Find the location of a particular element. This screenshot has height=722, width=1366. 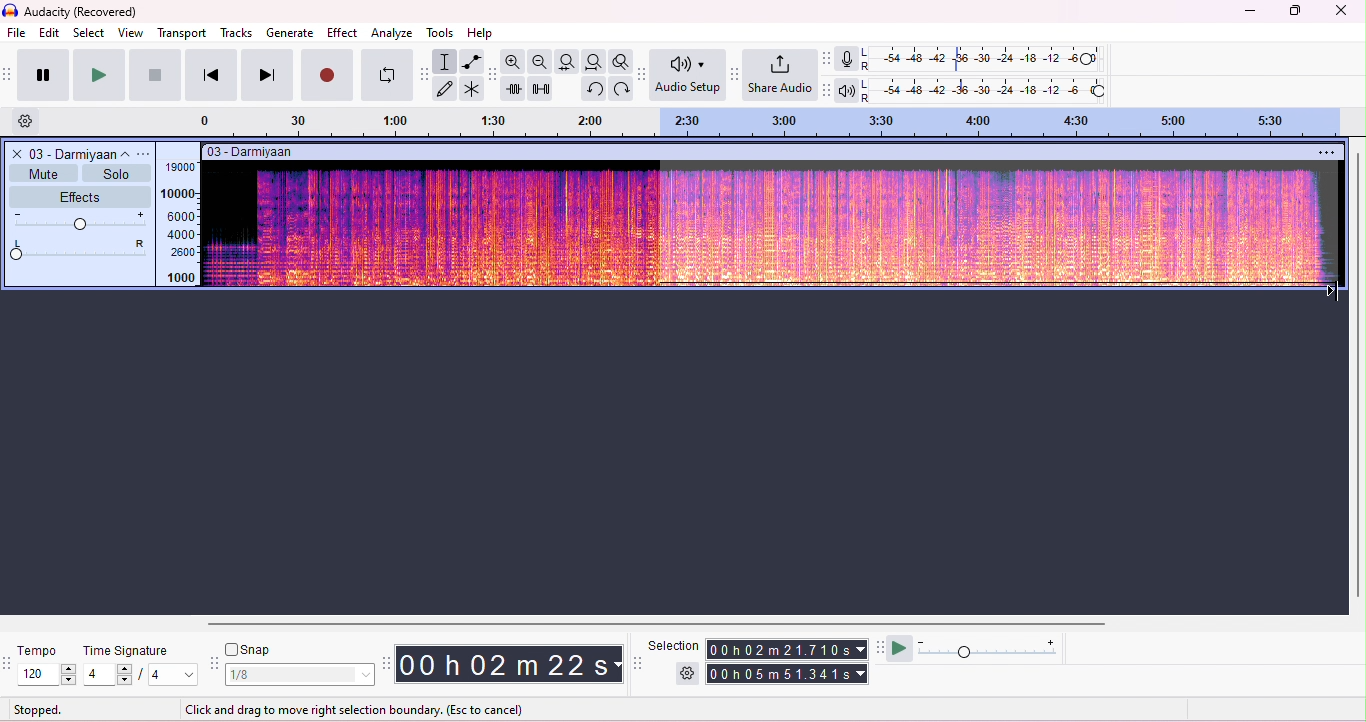

play at speed tool bar is located at coordinates (879, 647).